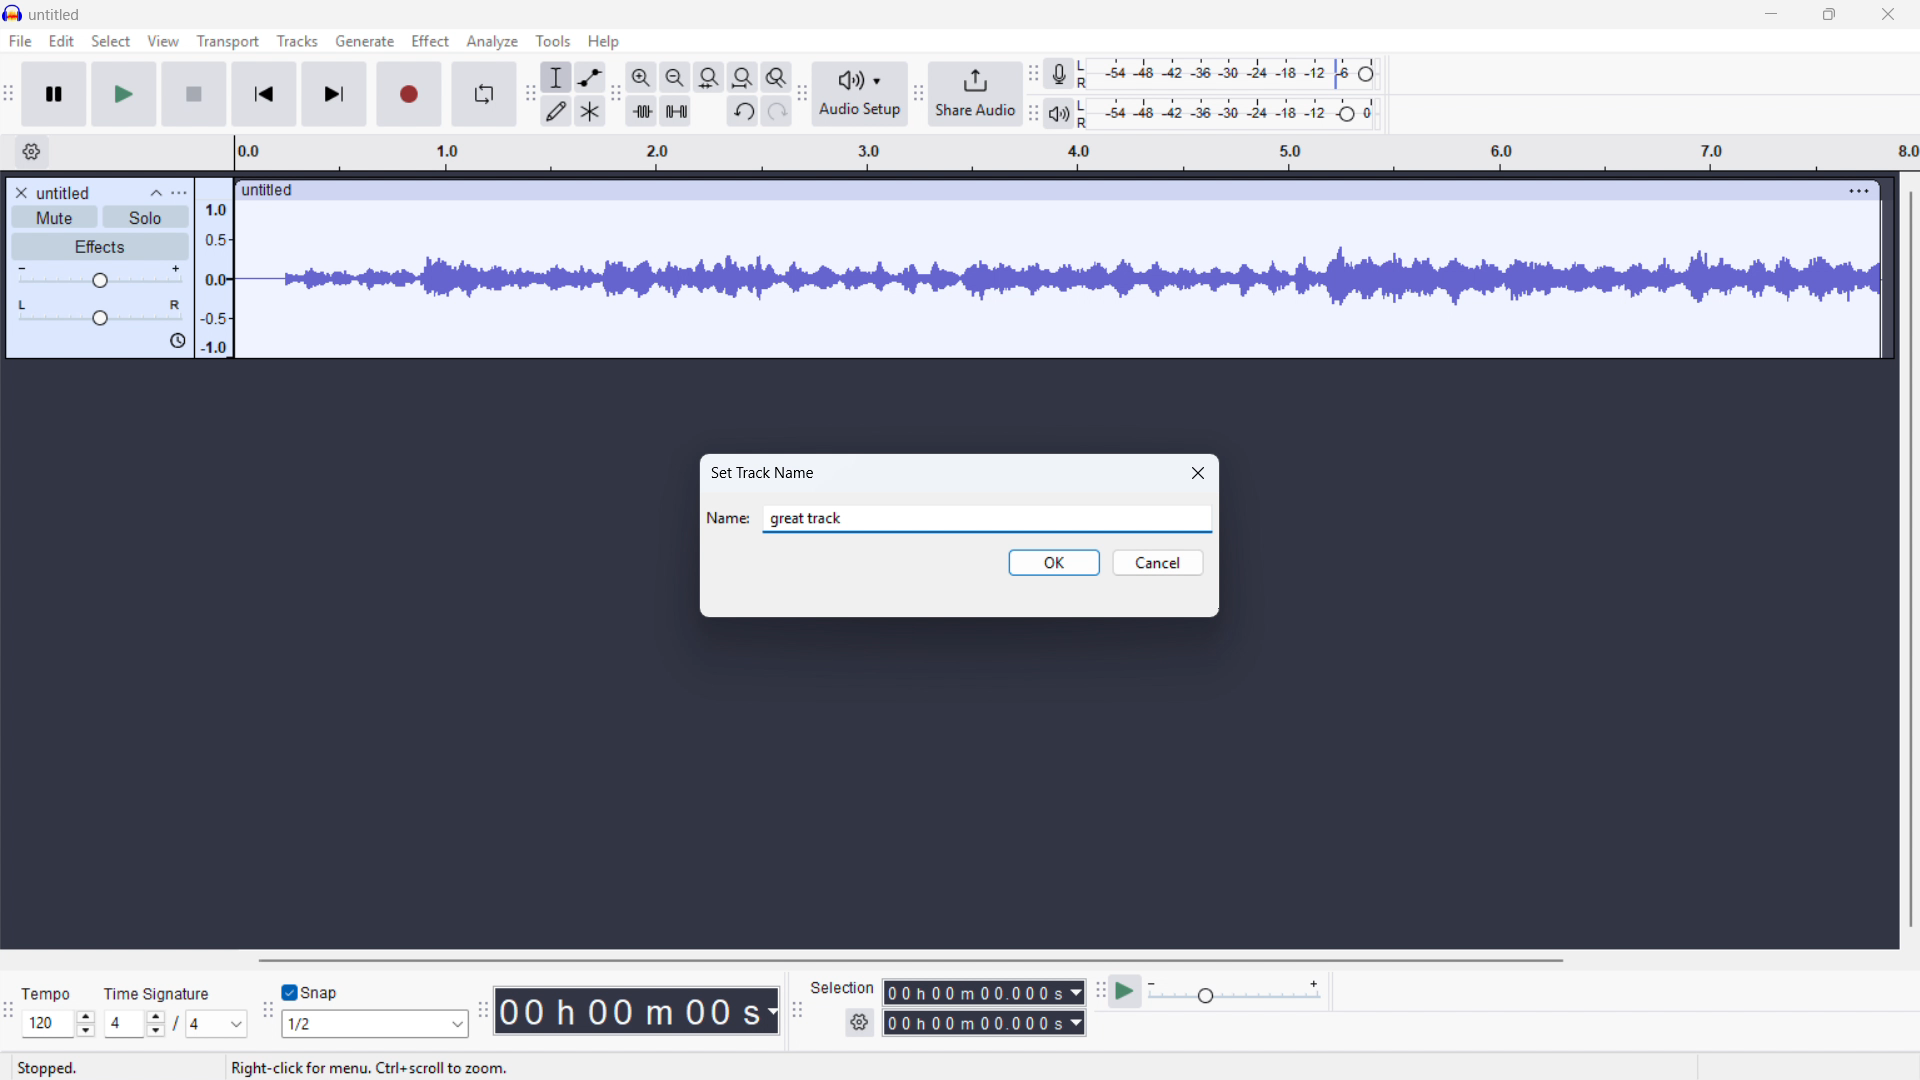 Image resolution: width=1920 pixels, height=1080 pixels. Describe the element at coordinates (1068, 152) in the screenshot. I see `Timeline ` at that location.